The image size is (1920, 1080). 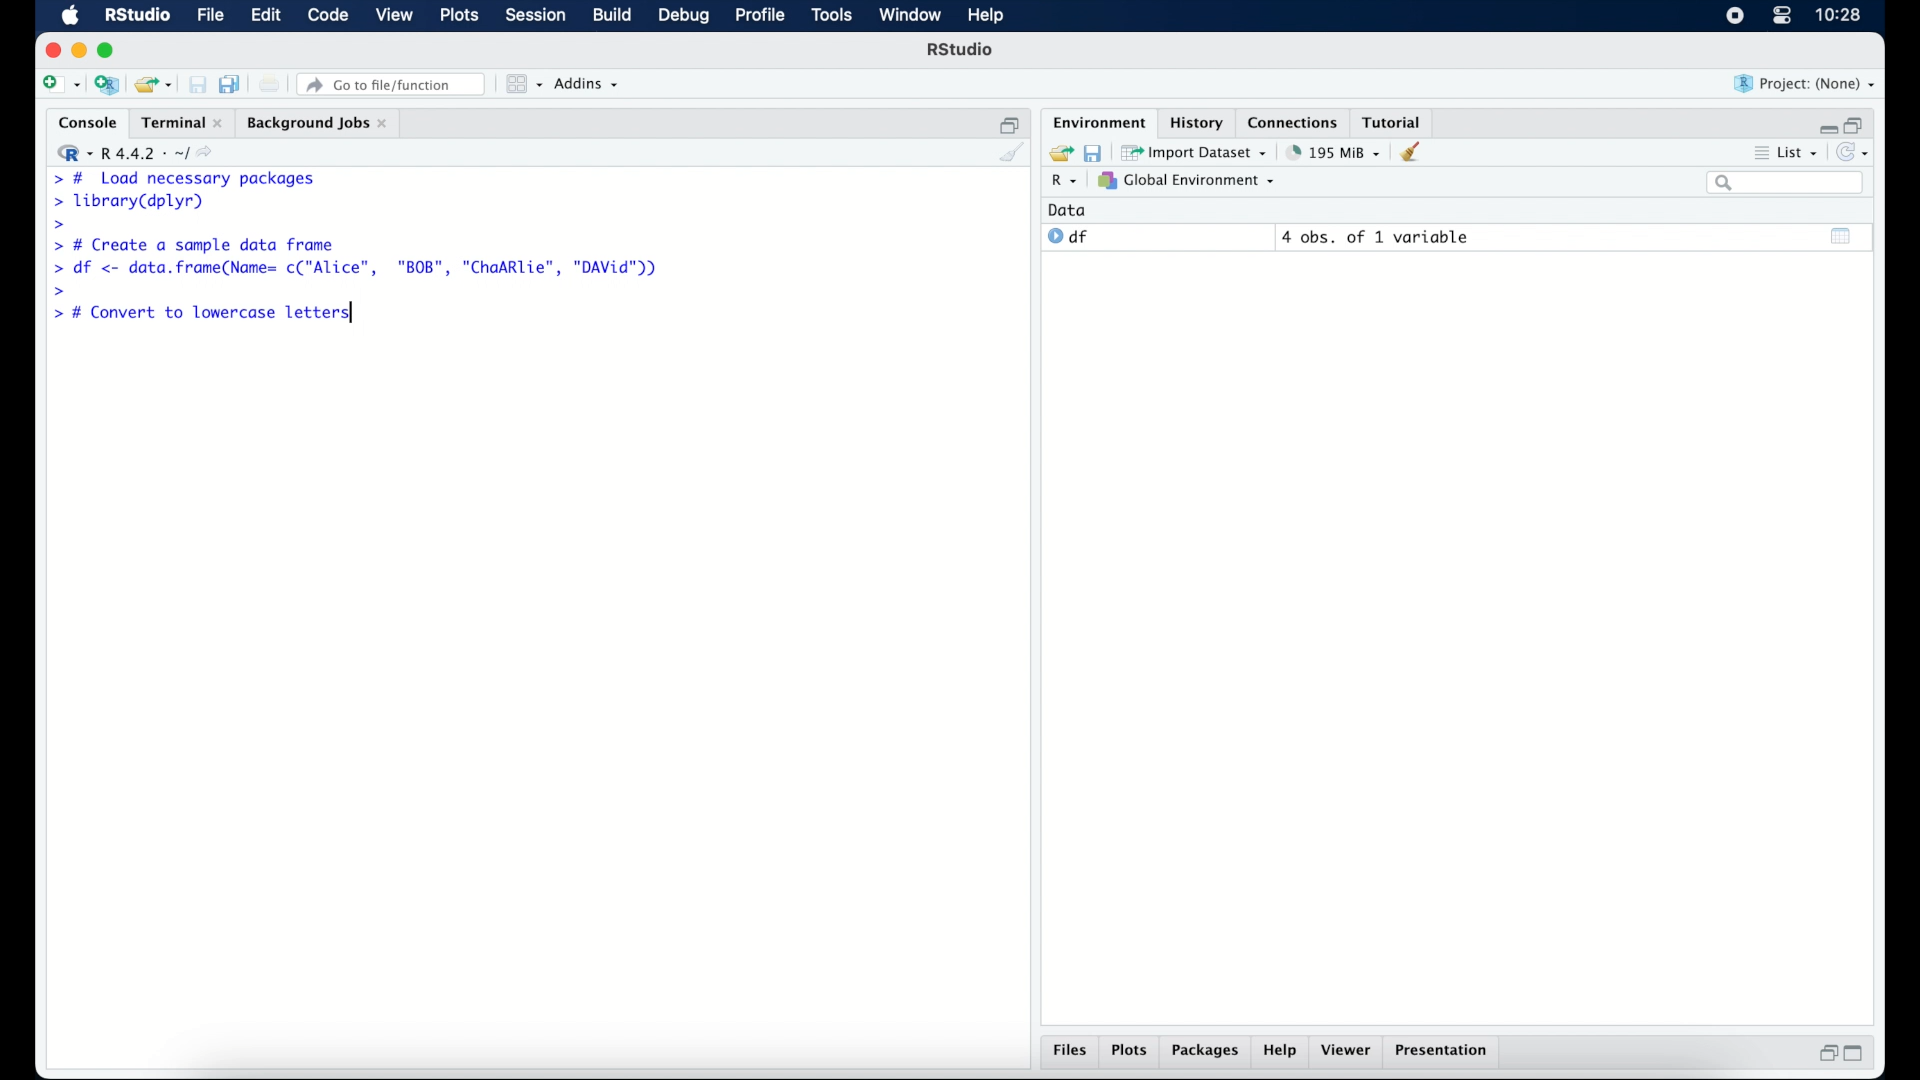 I want to click on files, so click(x=1070, y=1053).